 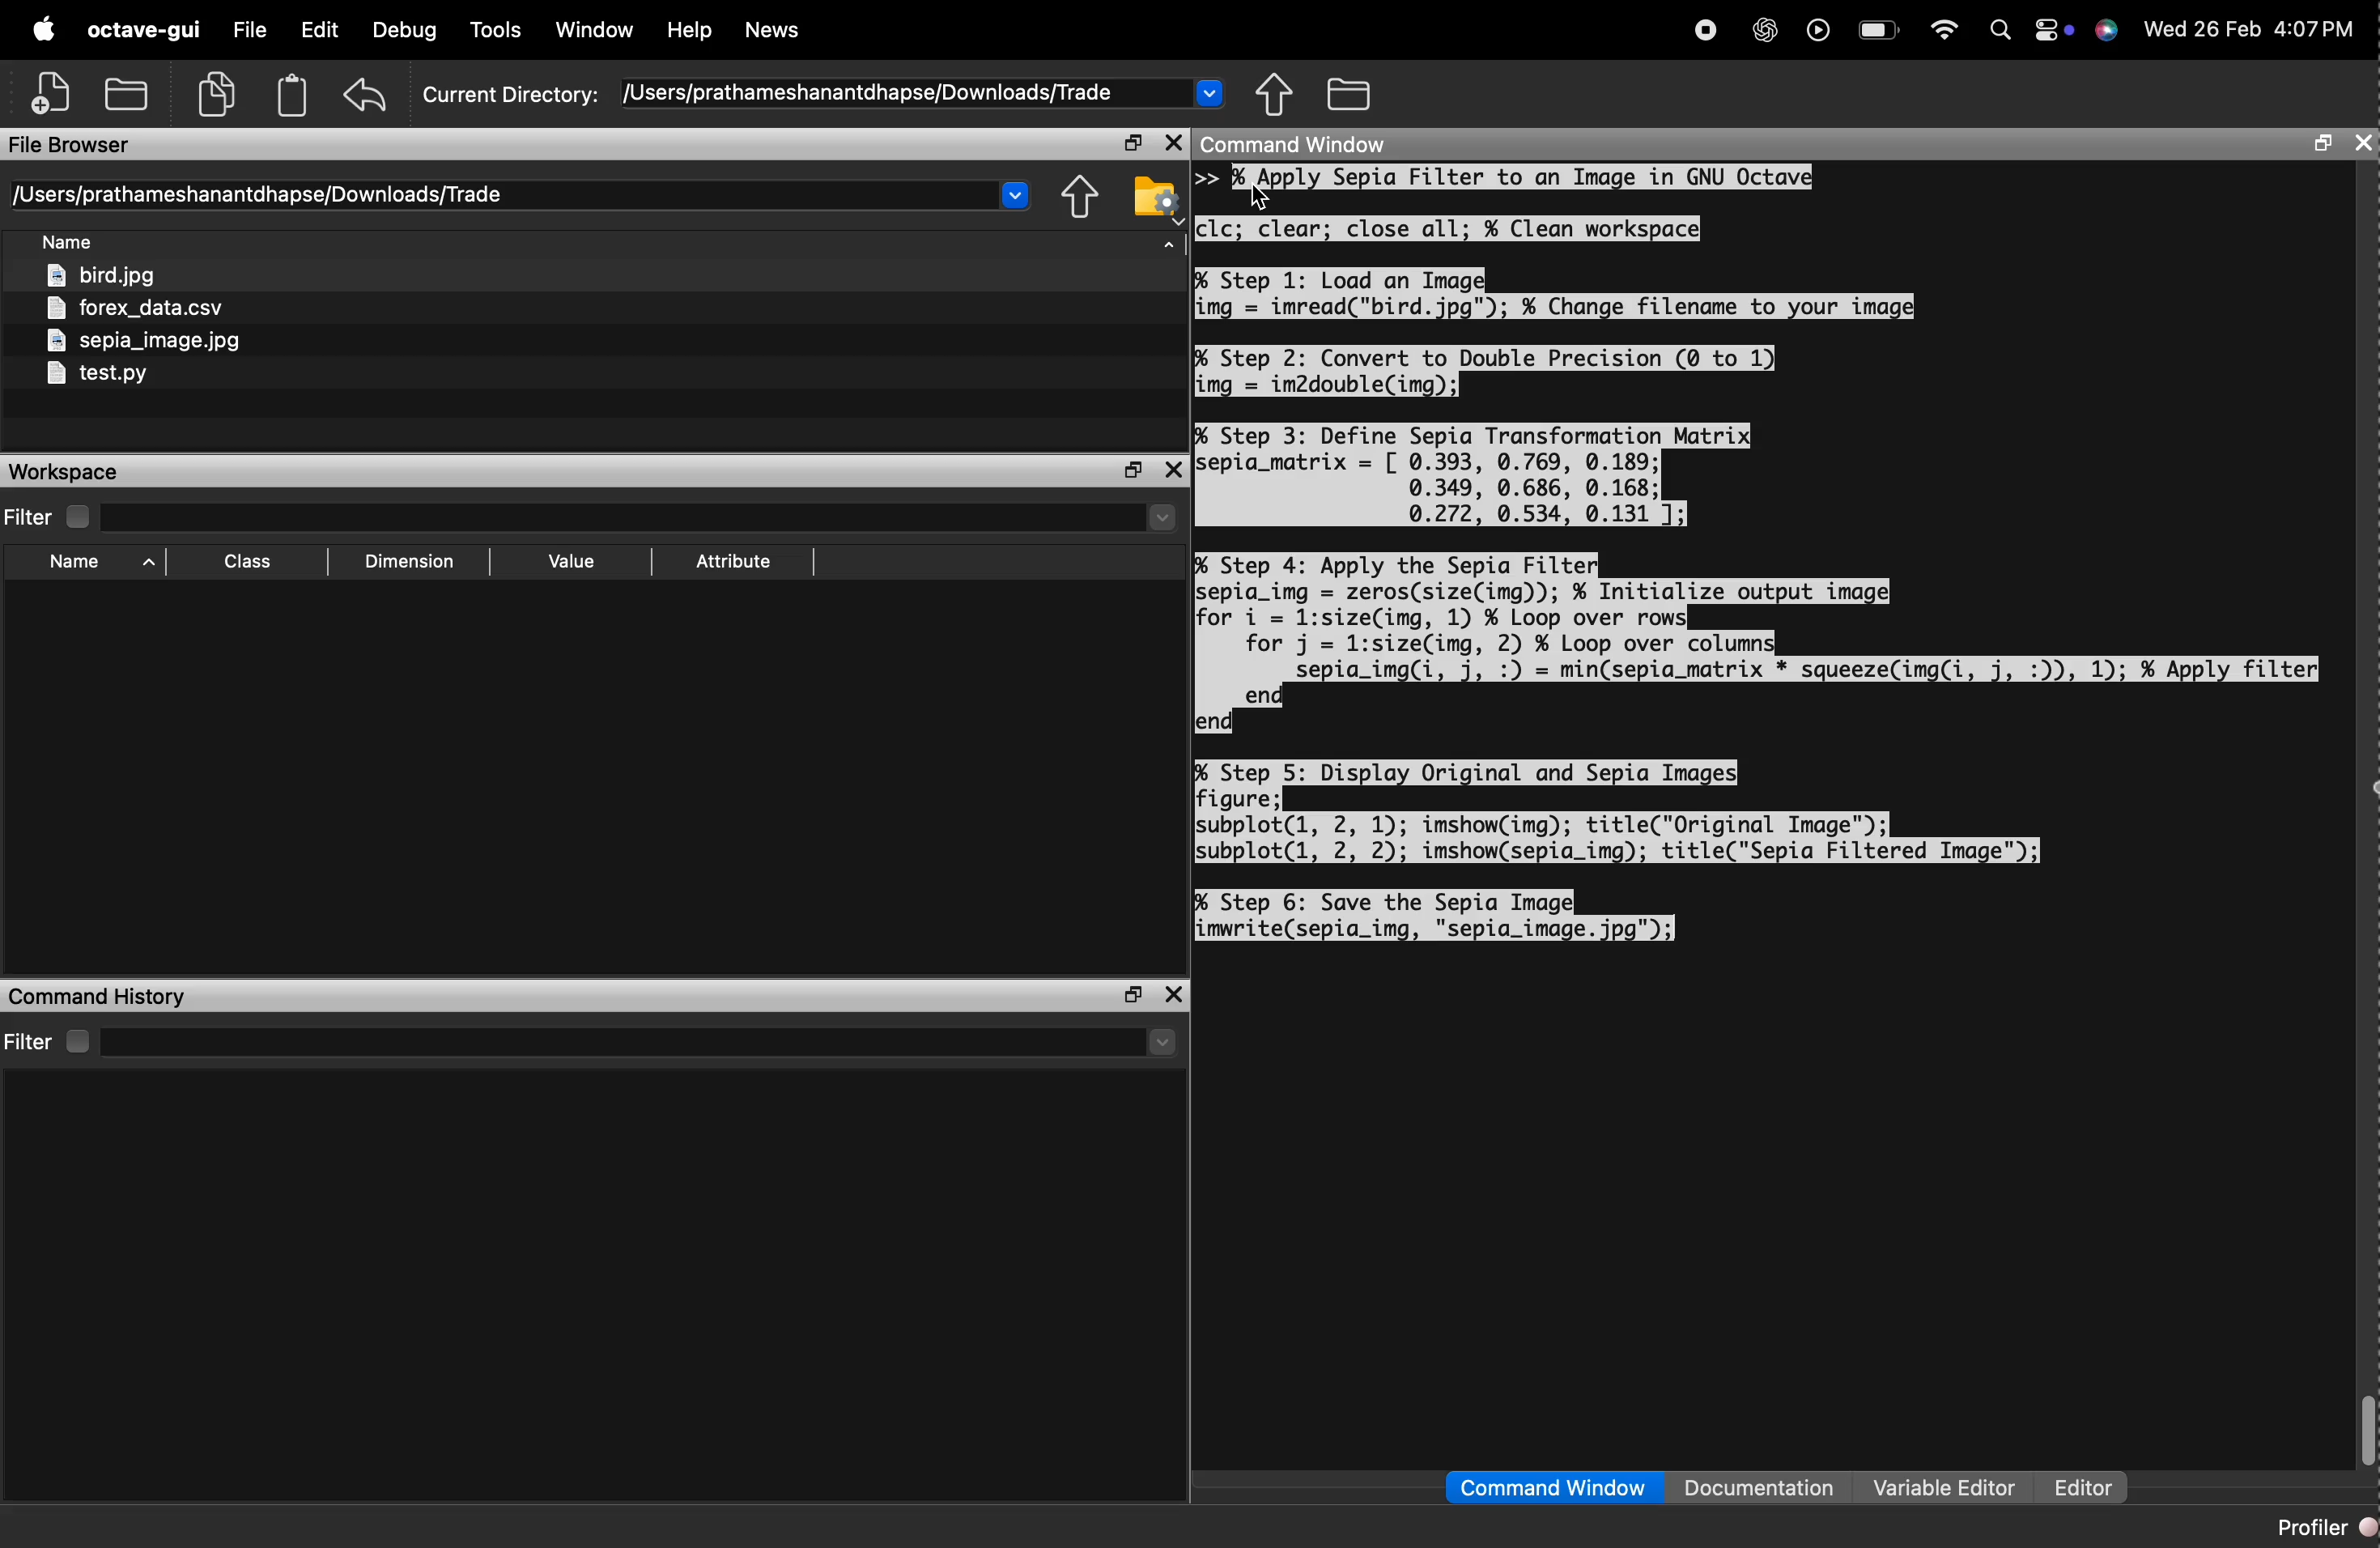 I want to click on support, so click(x=2105, y=31).